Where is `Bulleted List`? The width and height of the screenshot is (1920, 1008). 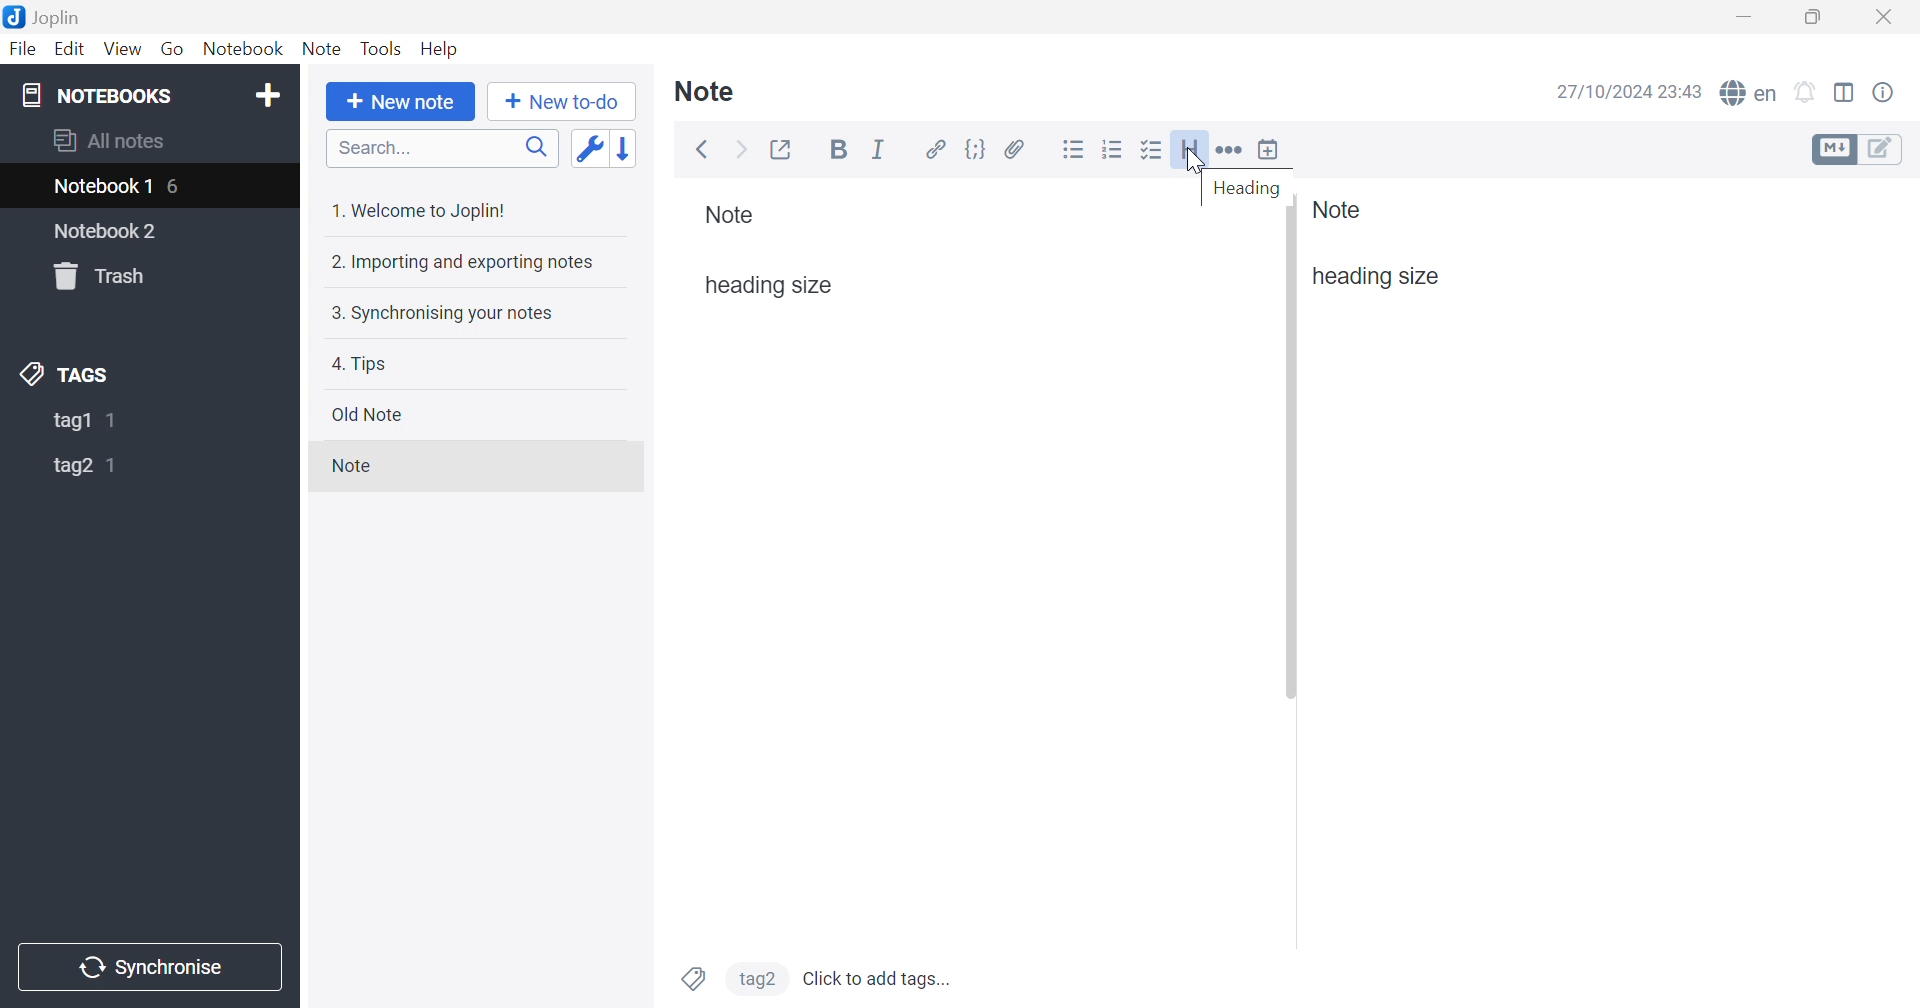 Bulleted List is located at coordinates (1073, 150).